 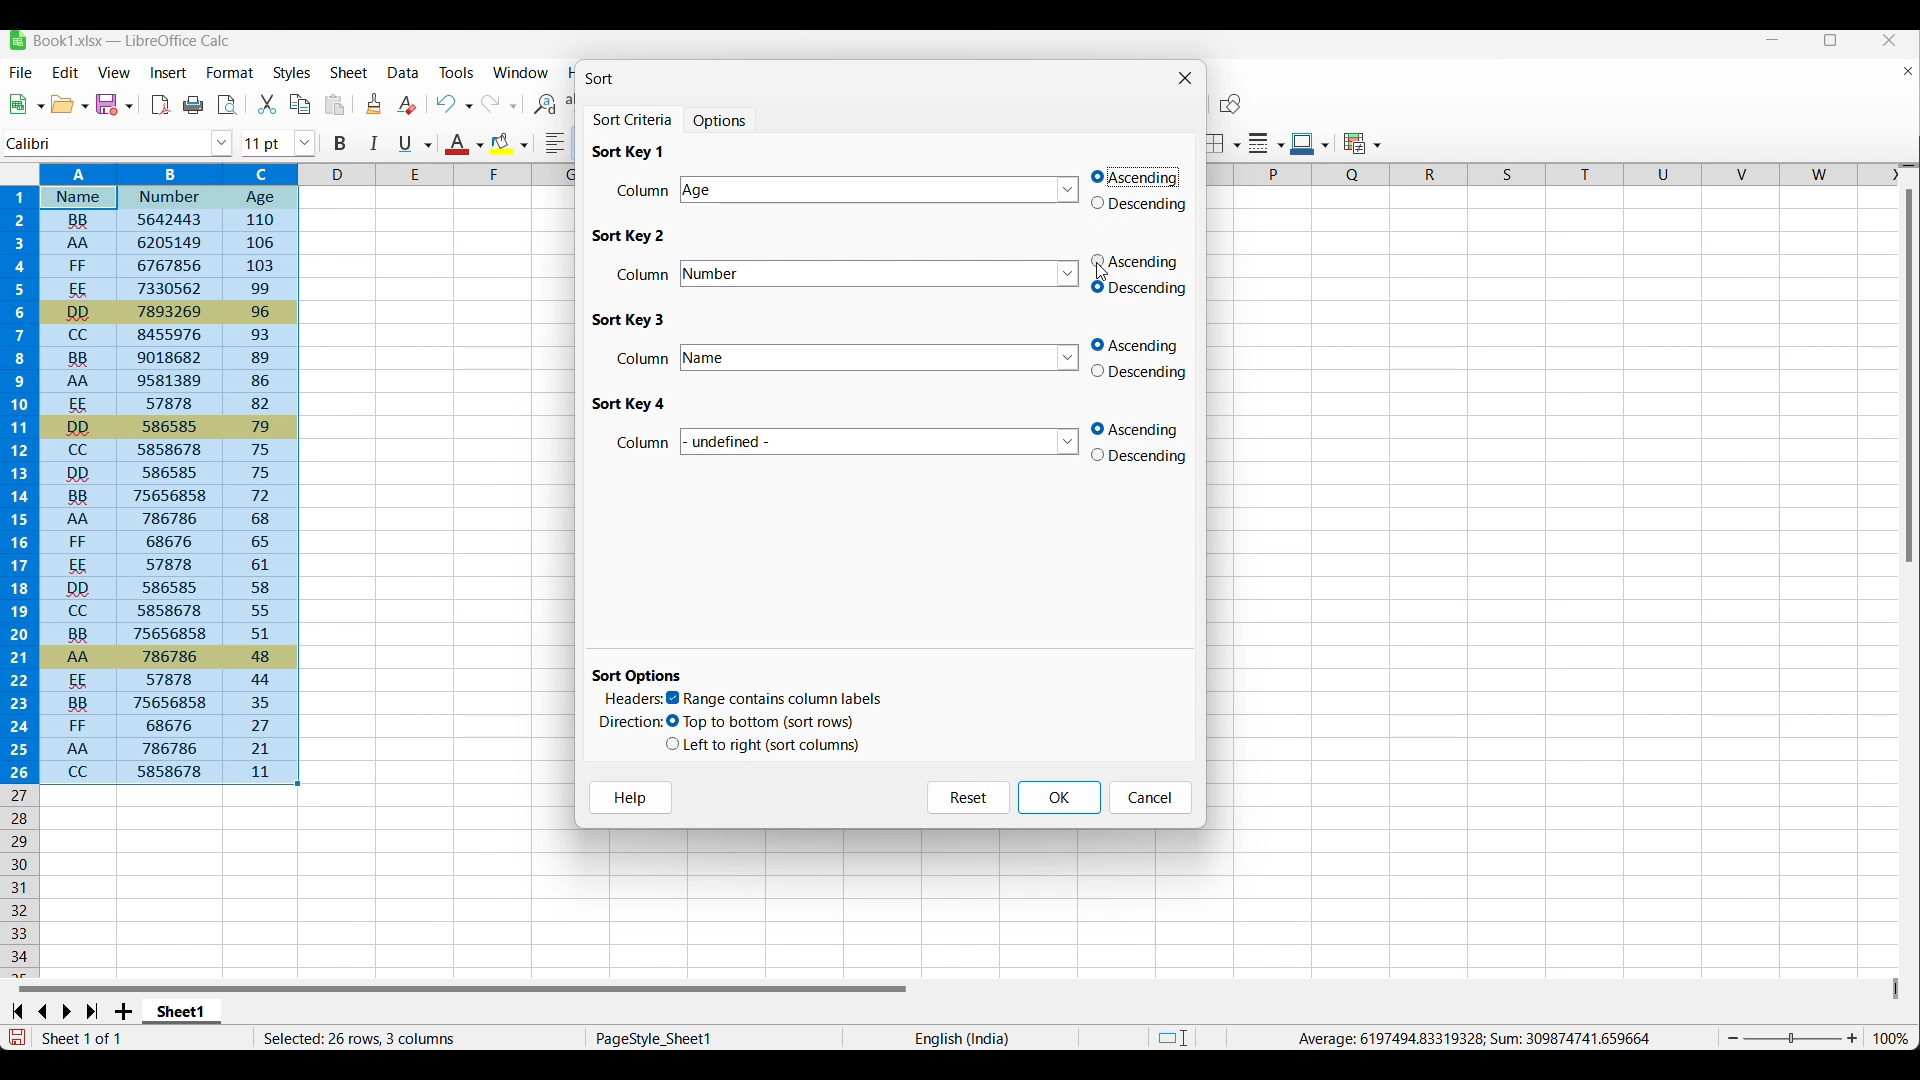 What do you see at coordinates (1137, 176) in the screenshot?
I see `ascending` at bounding box center [1137, 176].